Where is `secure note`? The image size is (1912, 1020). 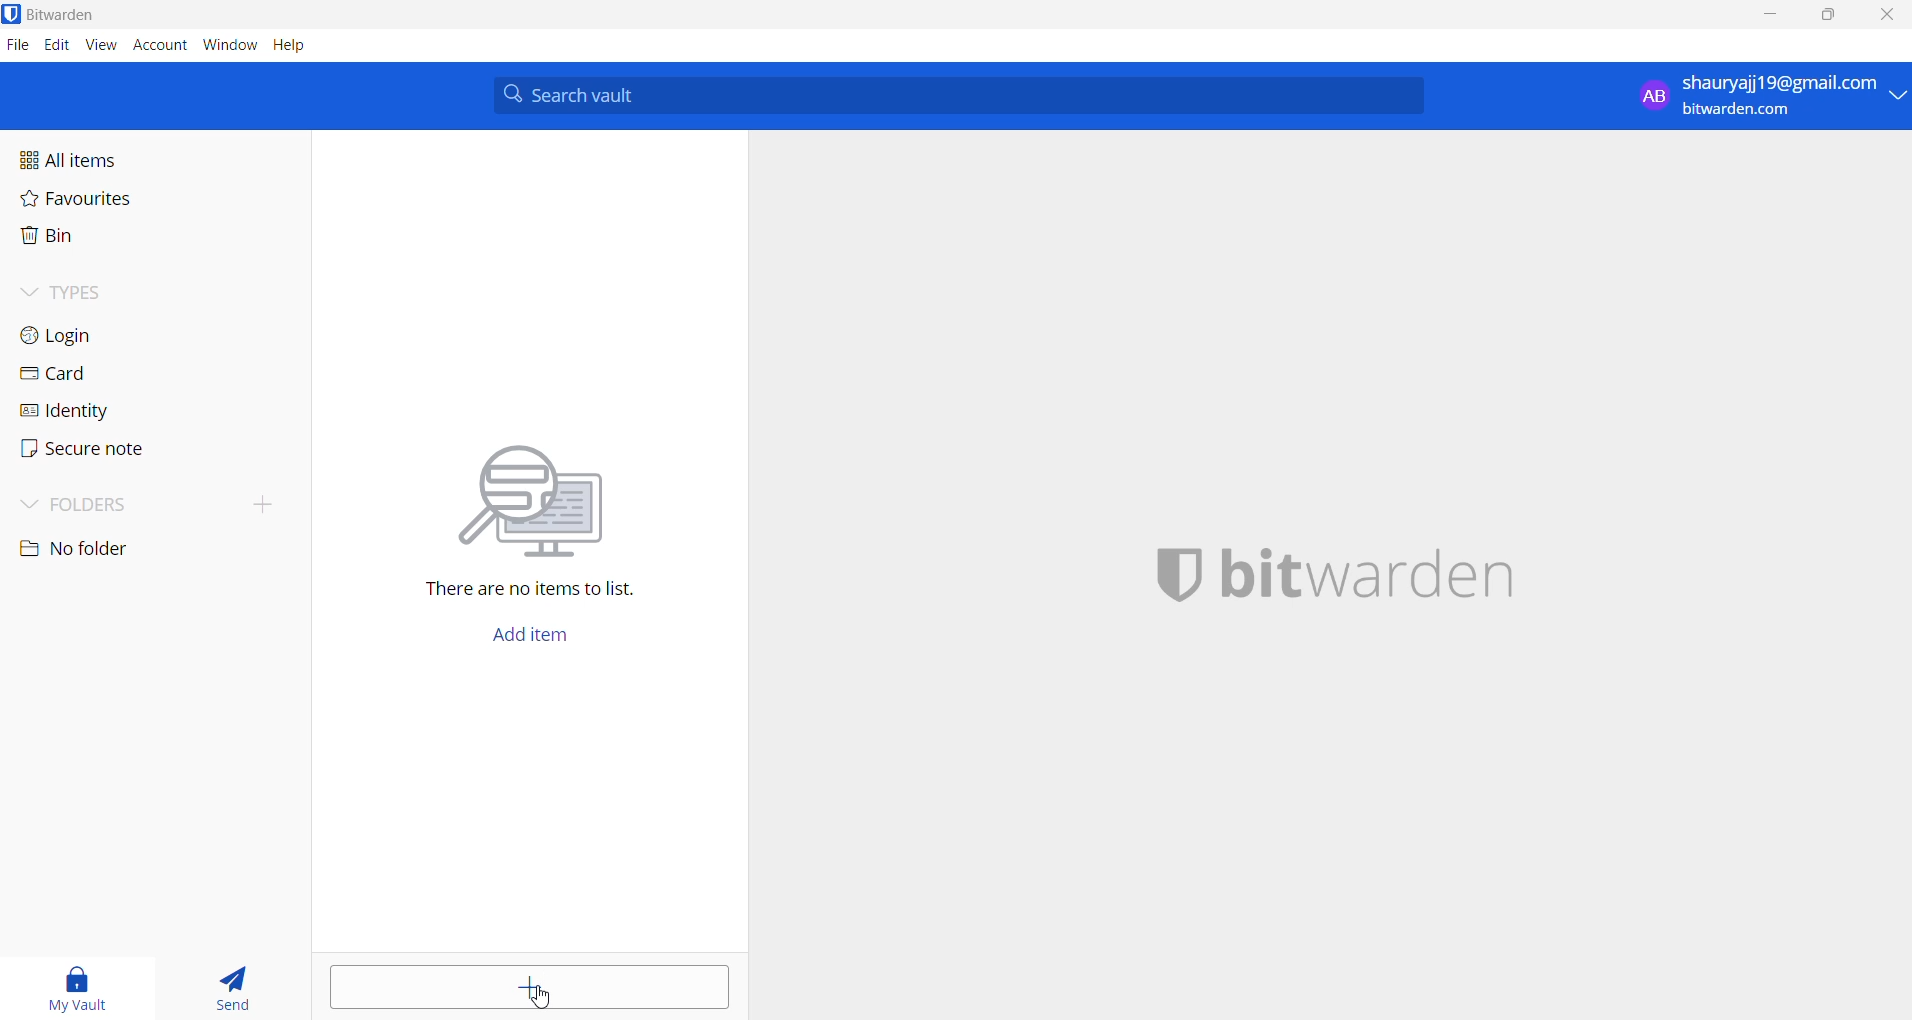
secure note is located at coordinates (108, 452).